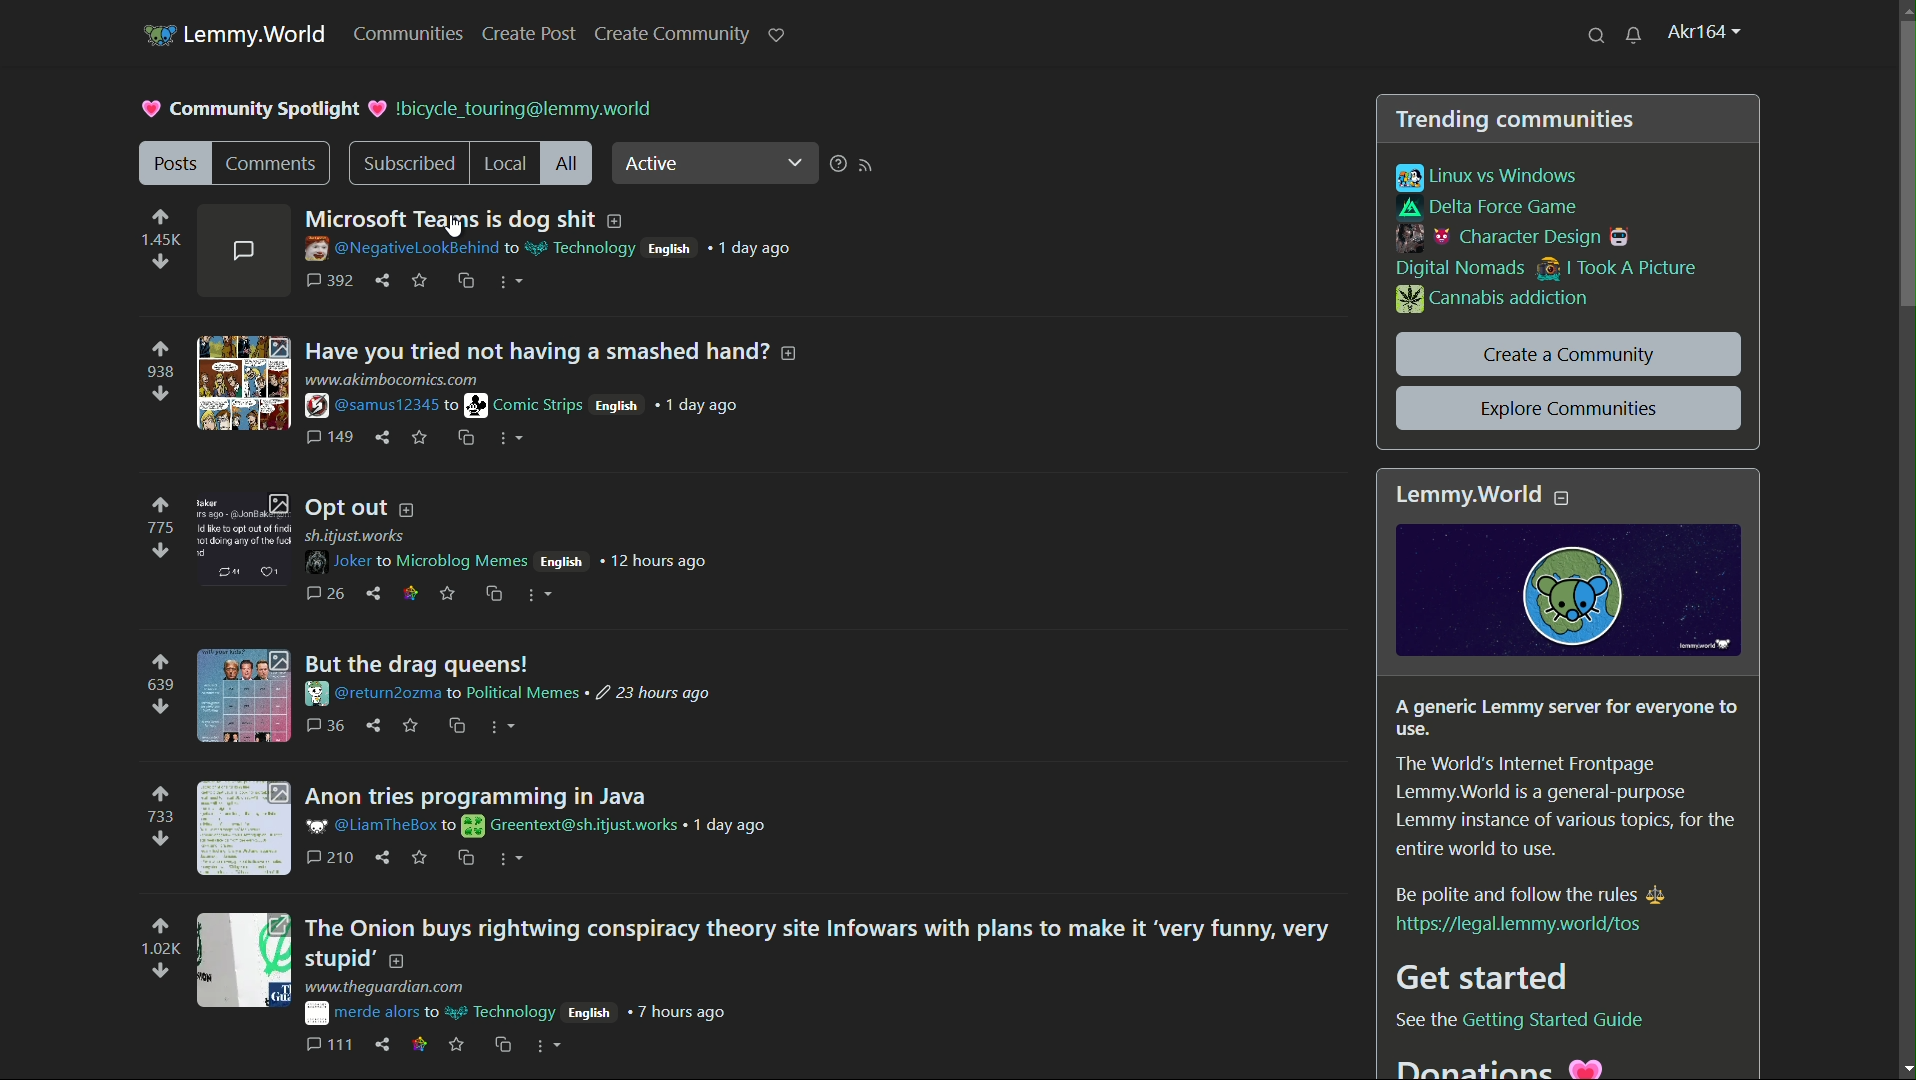 This screenshot has height=1080, width=1916. What do you see at coordinates (1571, 793) in the screenshot?
I see `about lemmy.world` at bounding box center [1571, 793].